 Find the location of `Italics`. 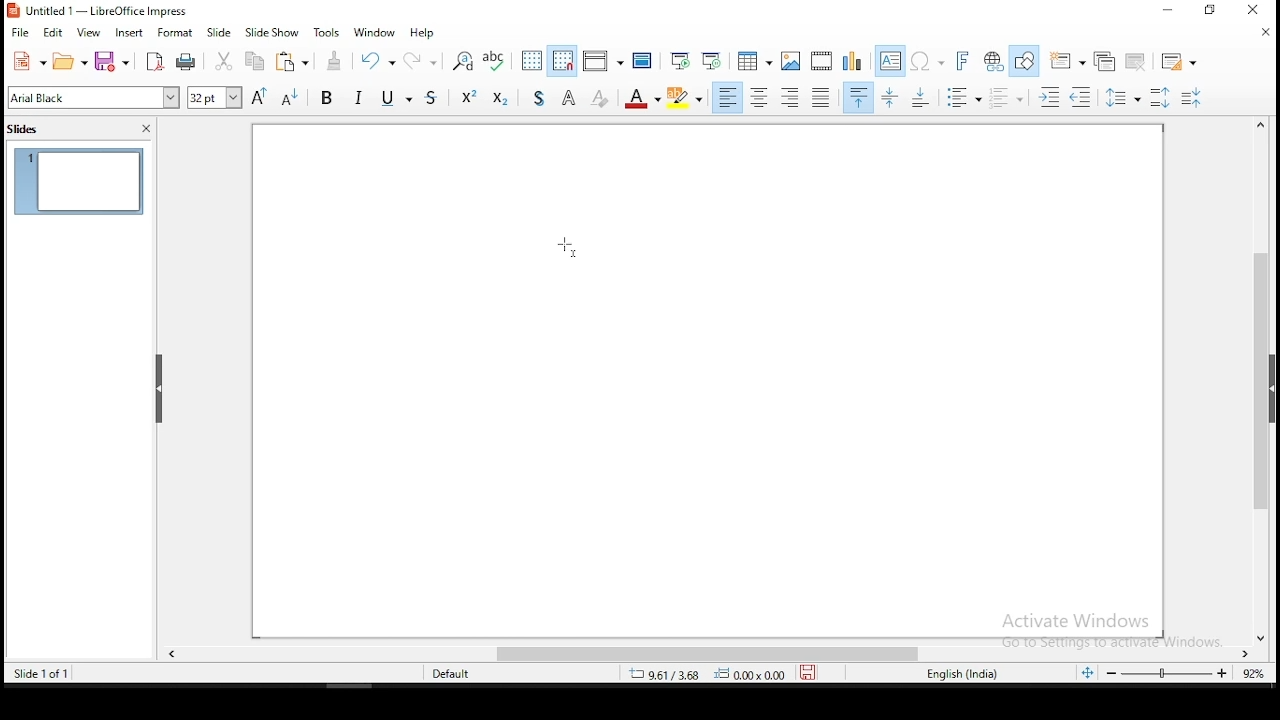

Italics is located at coordinates (359, 96).